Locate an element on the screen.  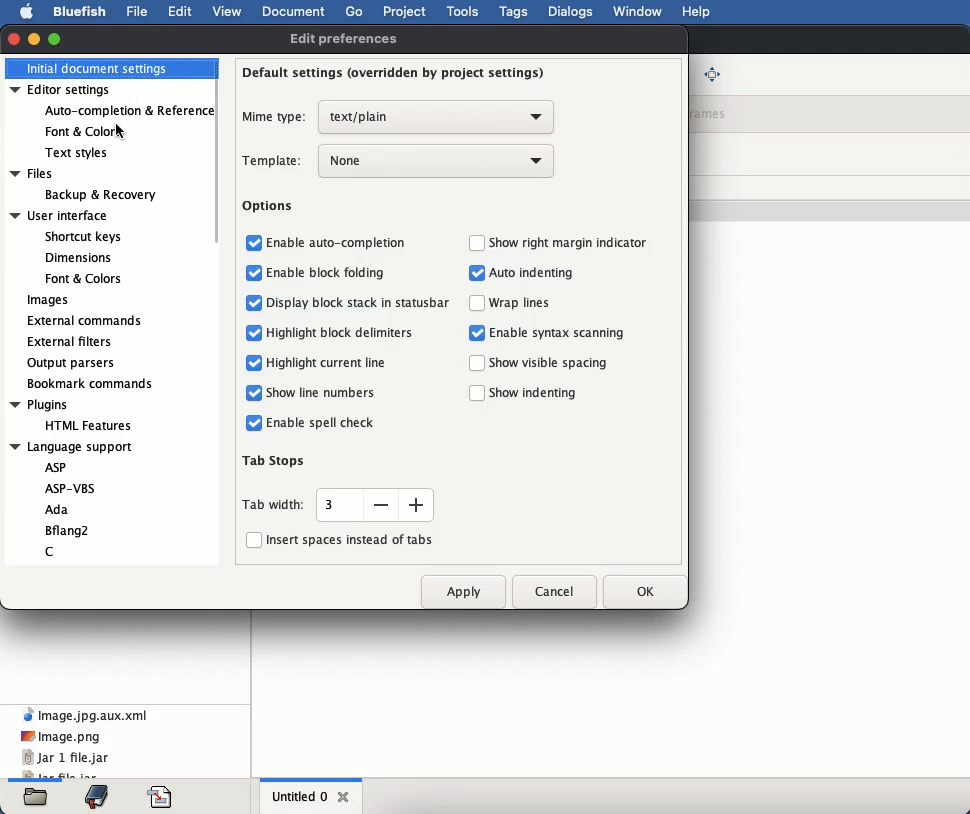
edit is located at coordinates (179, 11).